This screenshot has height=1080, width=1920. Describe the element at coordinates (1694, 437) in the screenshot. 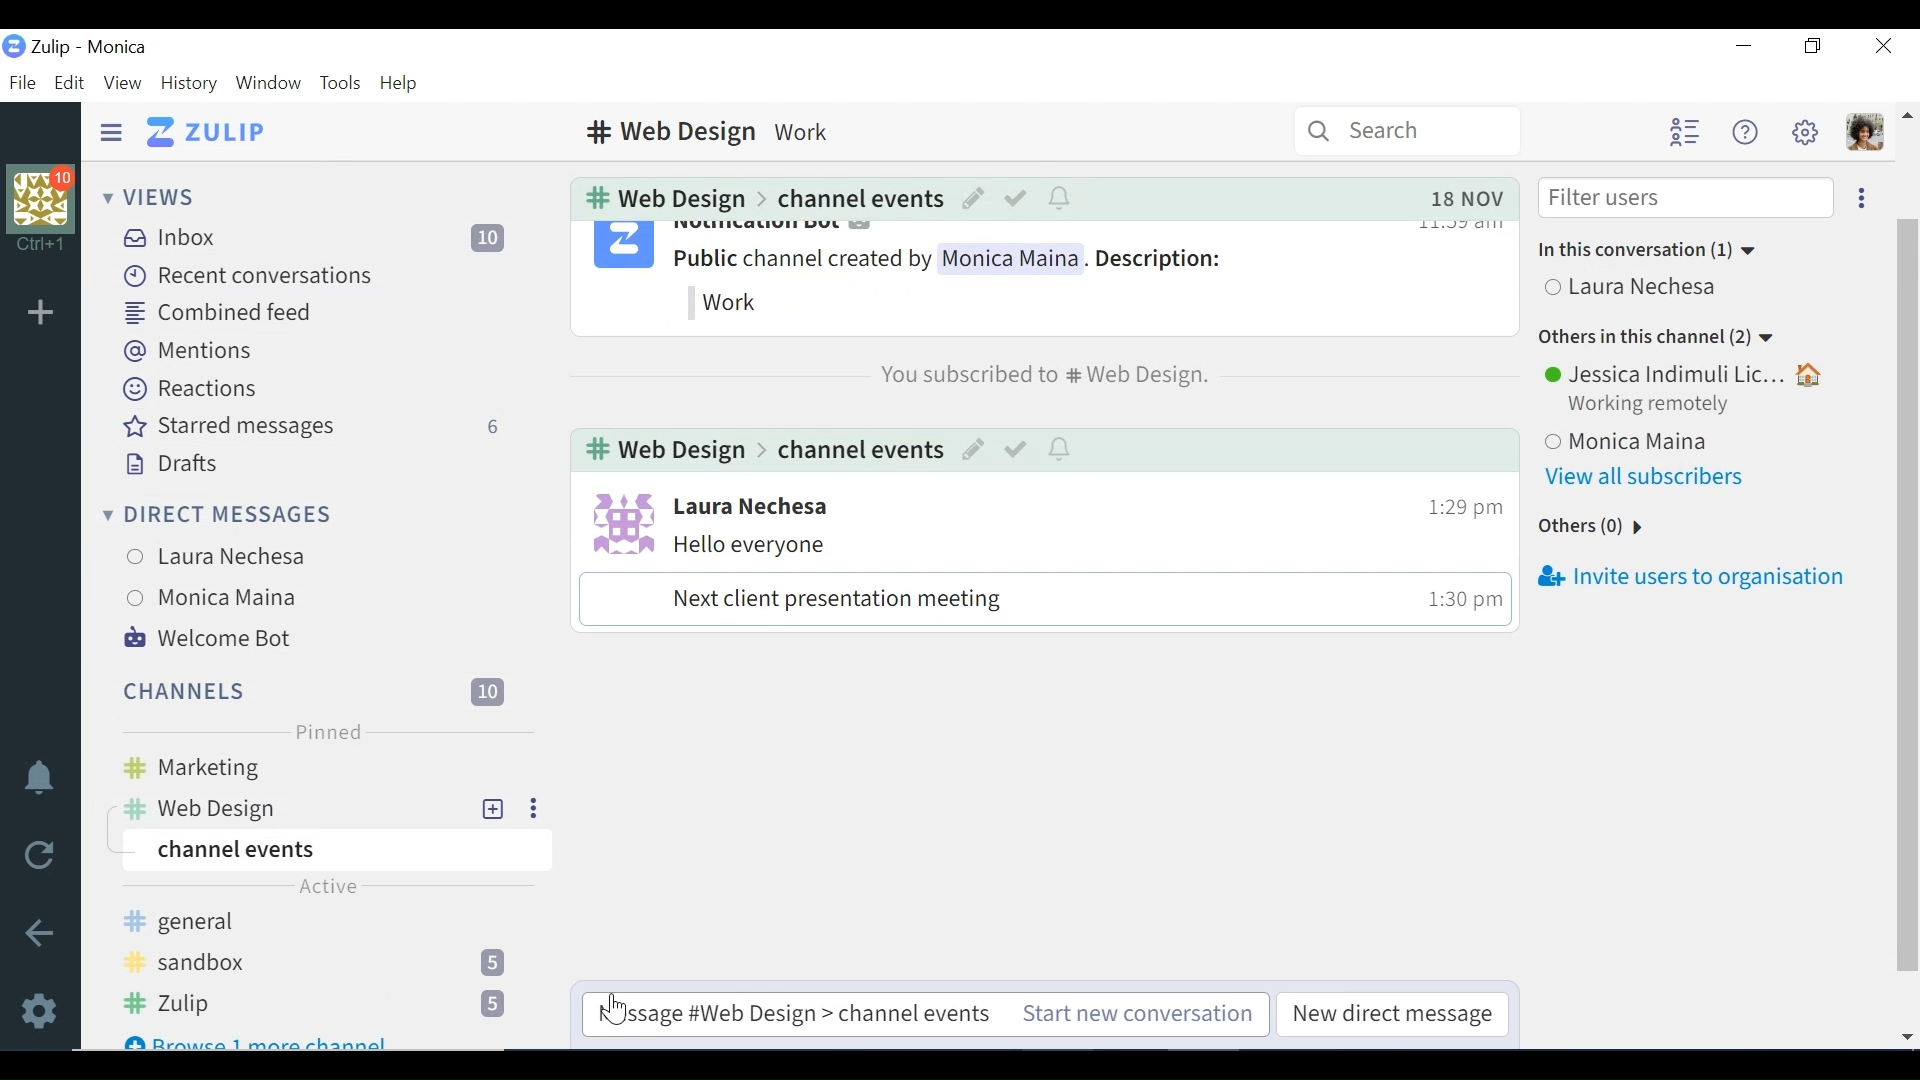

I see `User` at that location.